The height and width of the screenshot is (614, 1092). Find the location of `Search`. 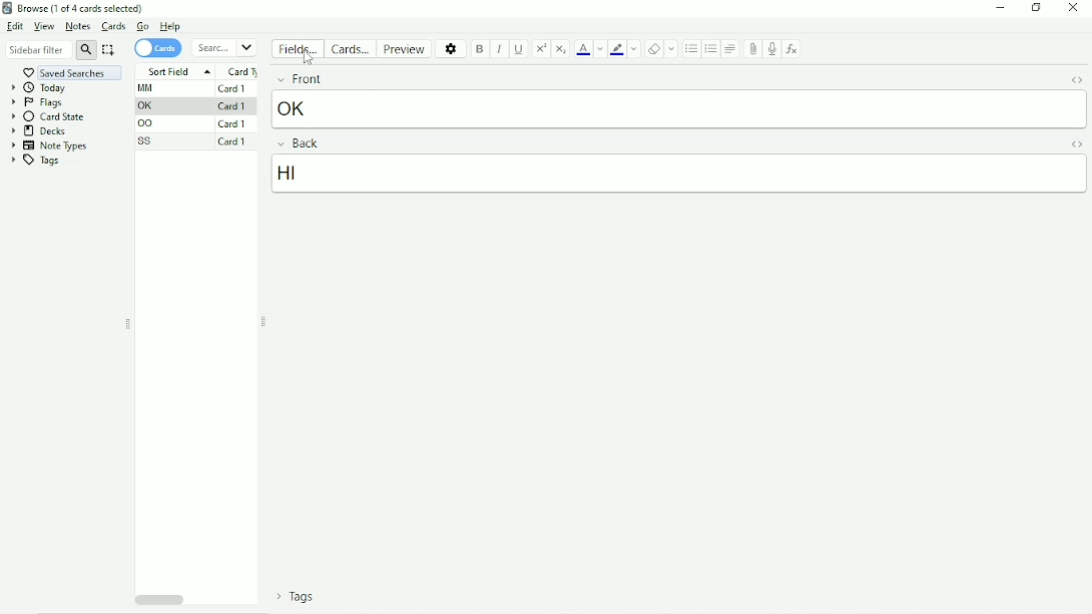

Search is located at coordinates (225, 47).